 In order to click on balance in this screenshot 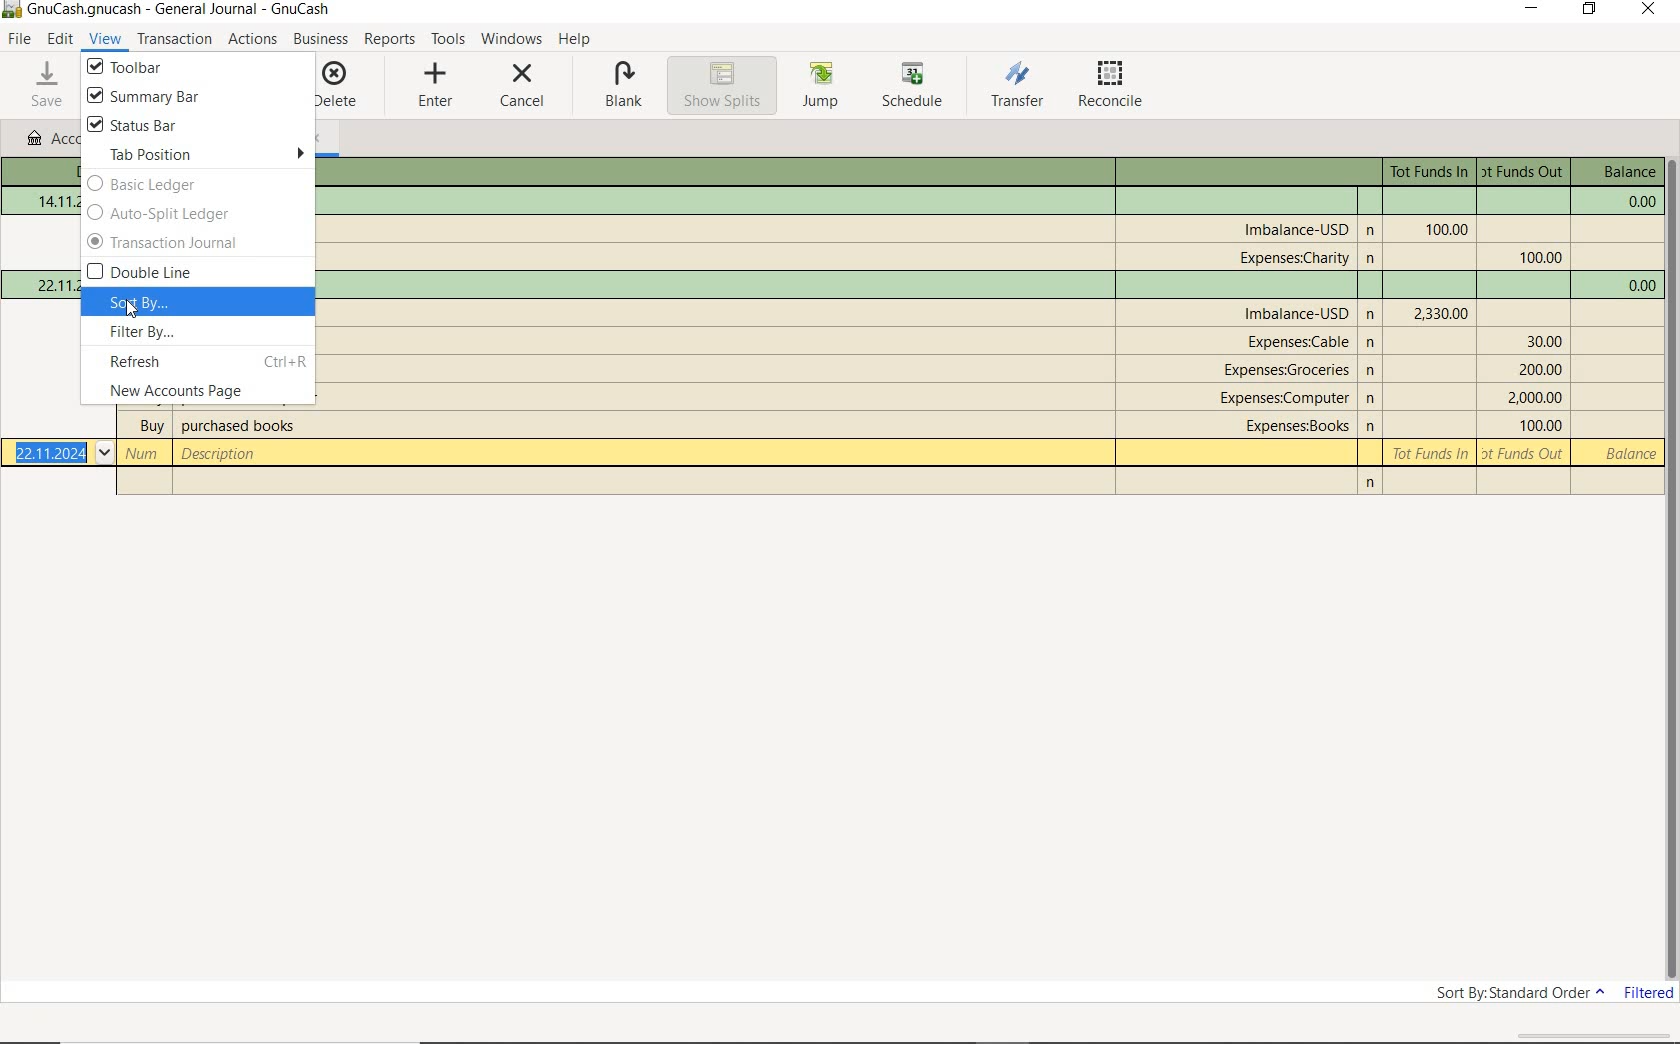, I will do `click(1627, 455)`.